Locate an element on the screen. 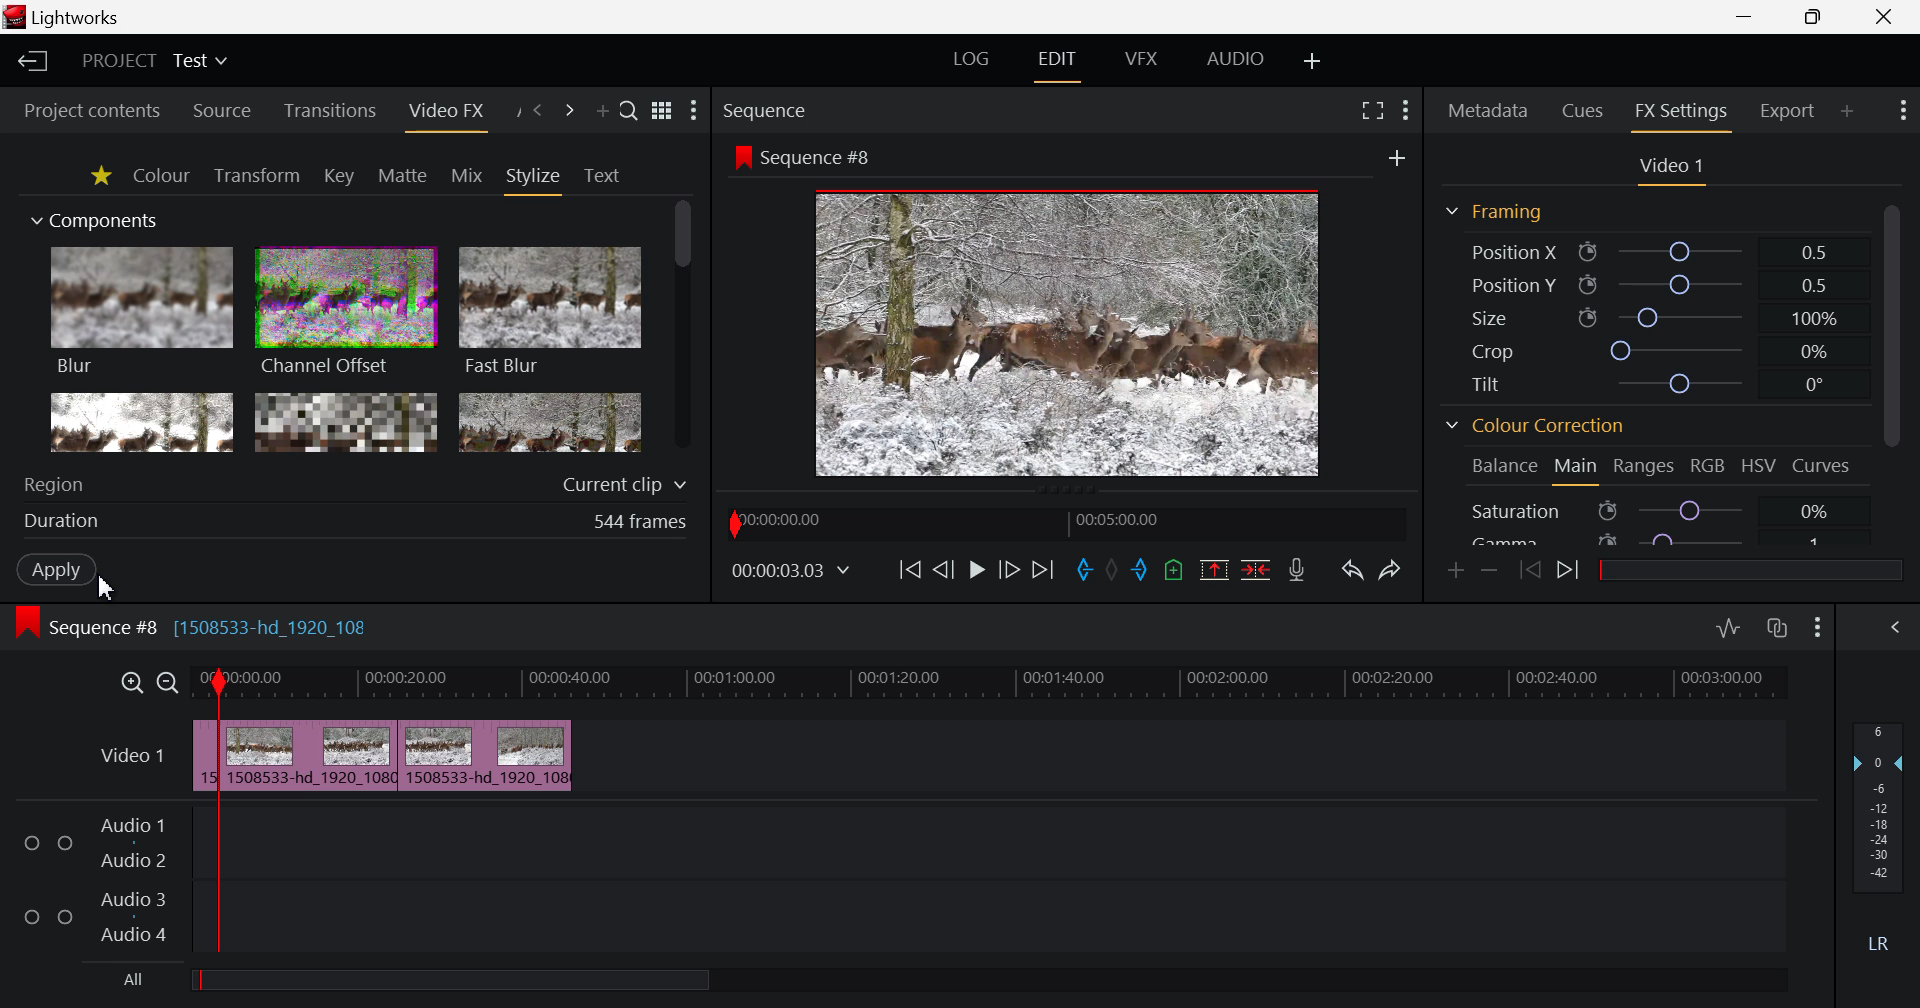 The height and width of the screenshot is (1008, 1920). Previous keyframe is located at coordinates (1528, 571).